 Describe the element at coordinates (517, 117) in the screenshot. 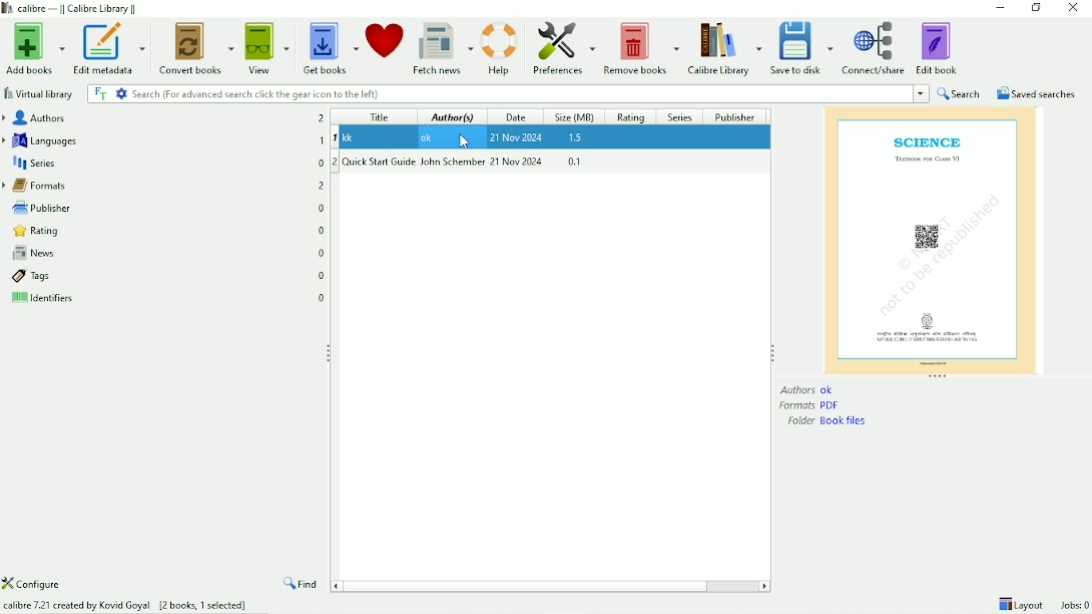

I see `Date` at that location.